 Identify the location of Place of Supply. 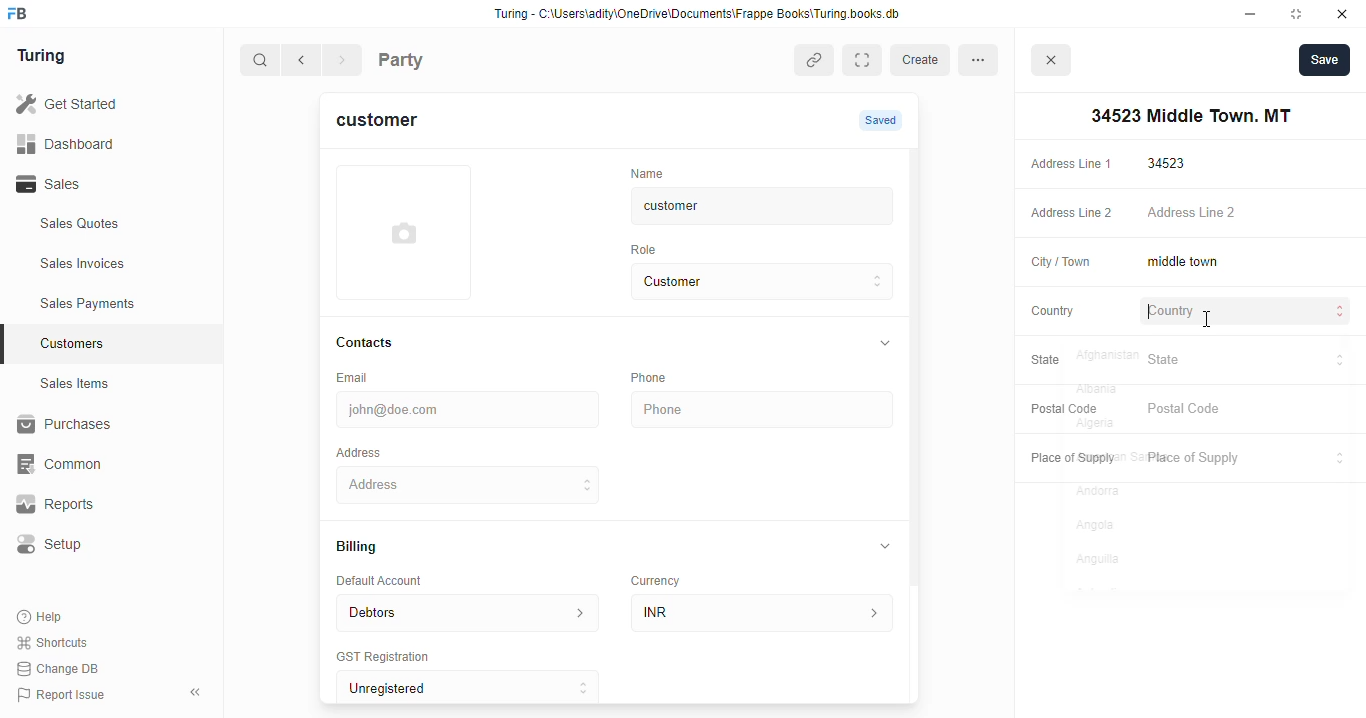
(1243, 459).